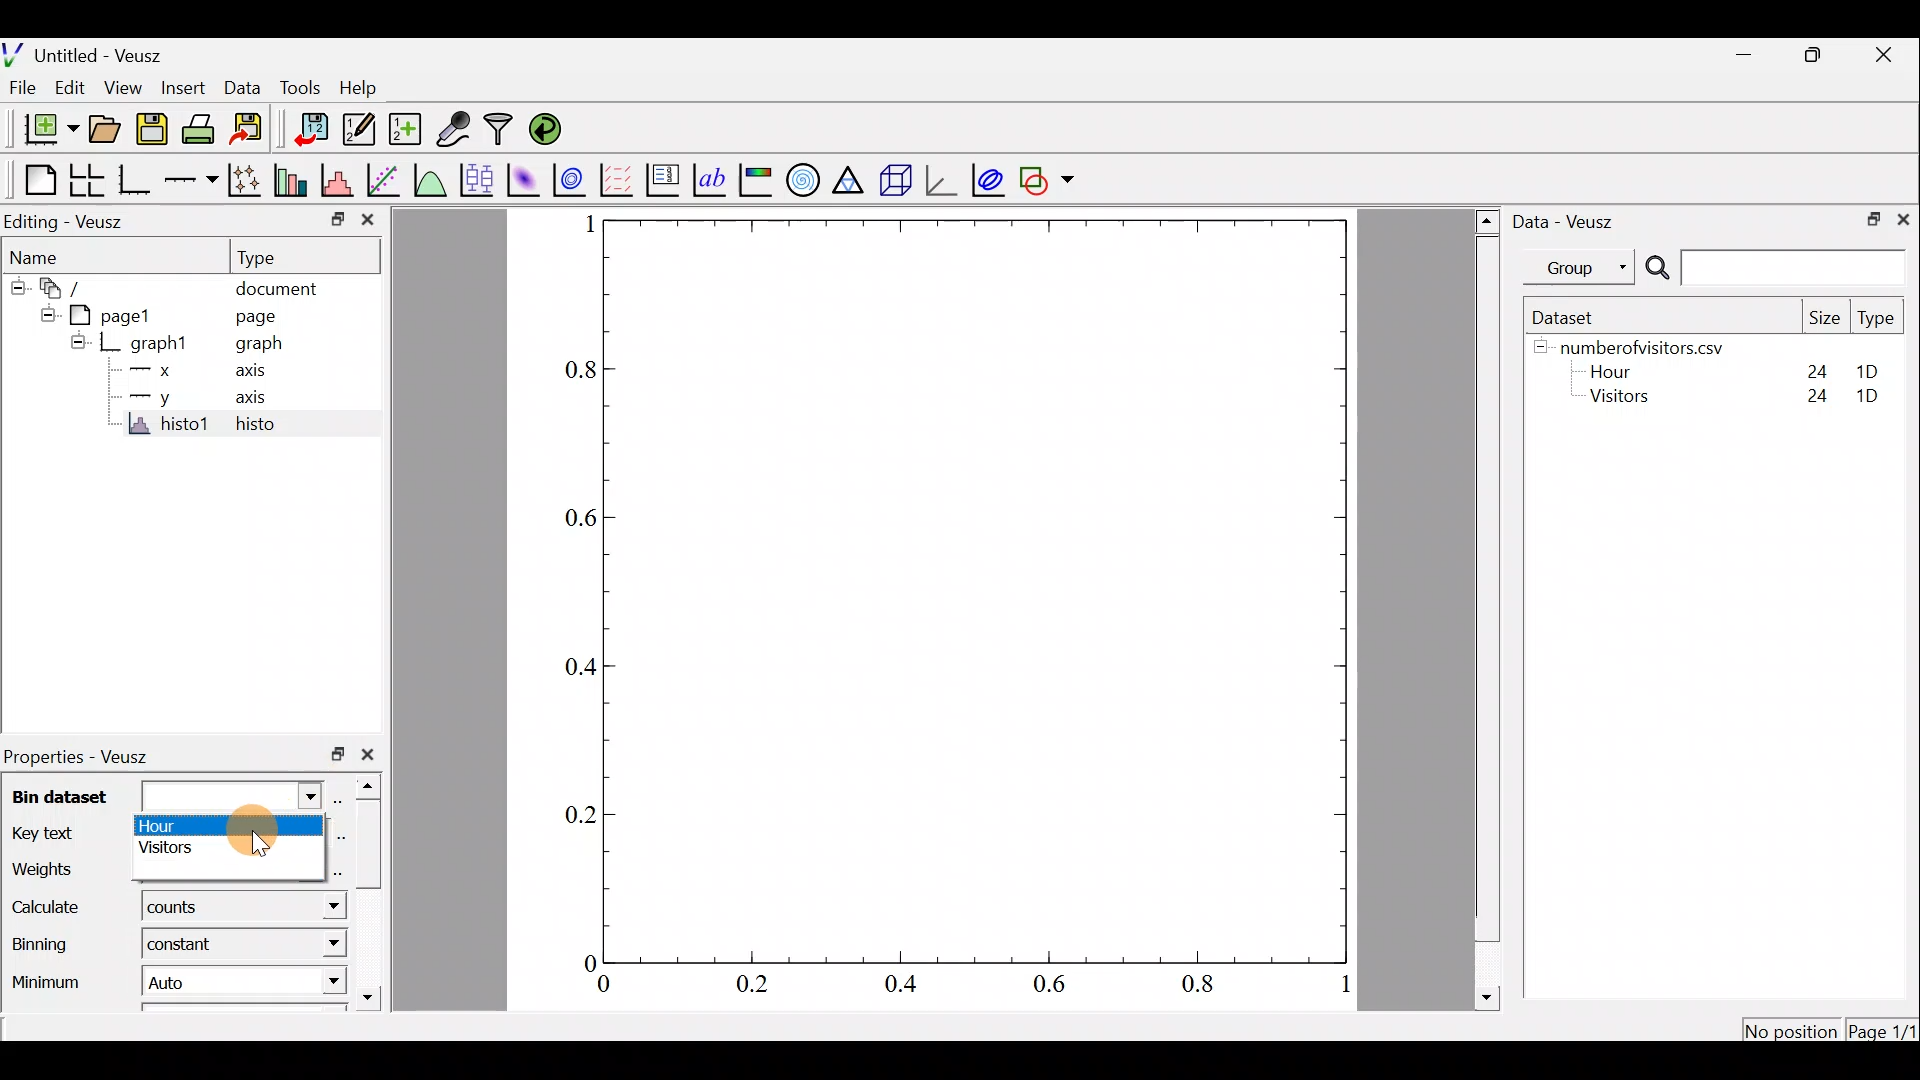 The height and width of the screenshot is (1080, 1920). What do you see at coordinates (72, 88) in the screenshot?
I see `Edit` at bounding box center [72, 88].